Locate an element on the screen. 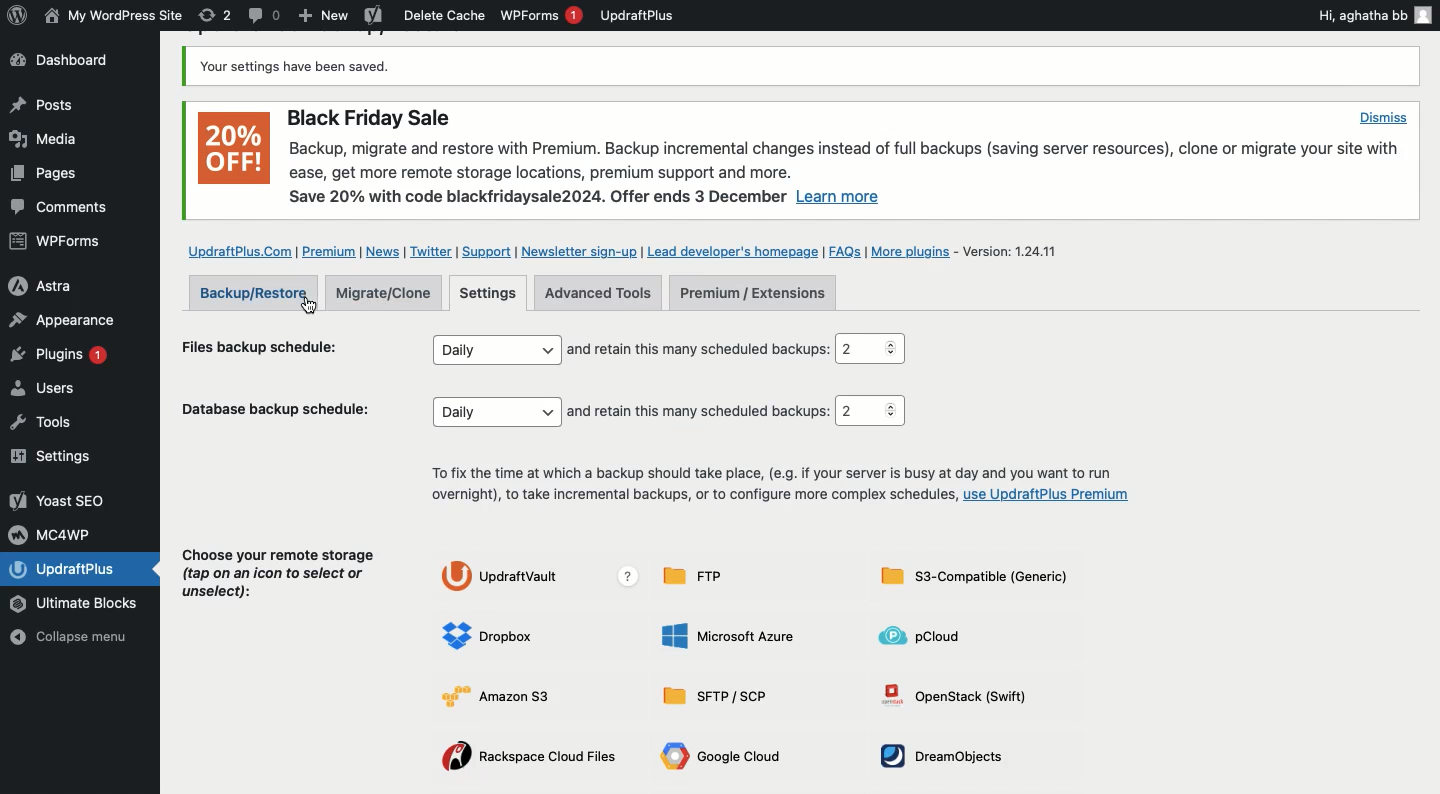  Rackspace Cloud Files is located at coordinates (525, 760).